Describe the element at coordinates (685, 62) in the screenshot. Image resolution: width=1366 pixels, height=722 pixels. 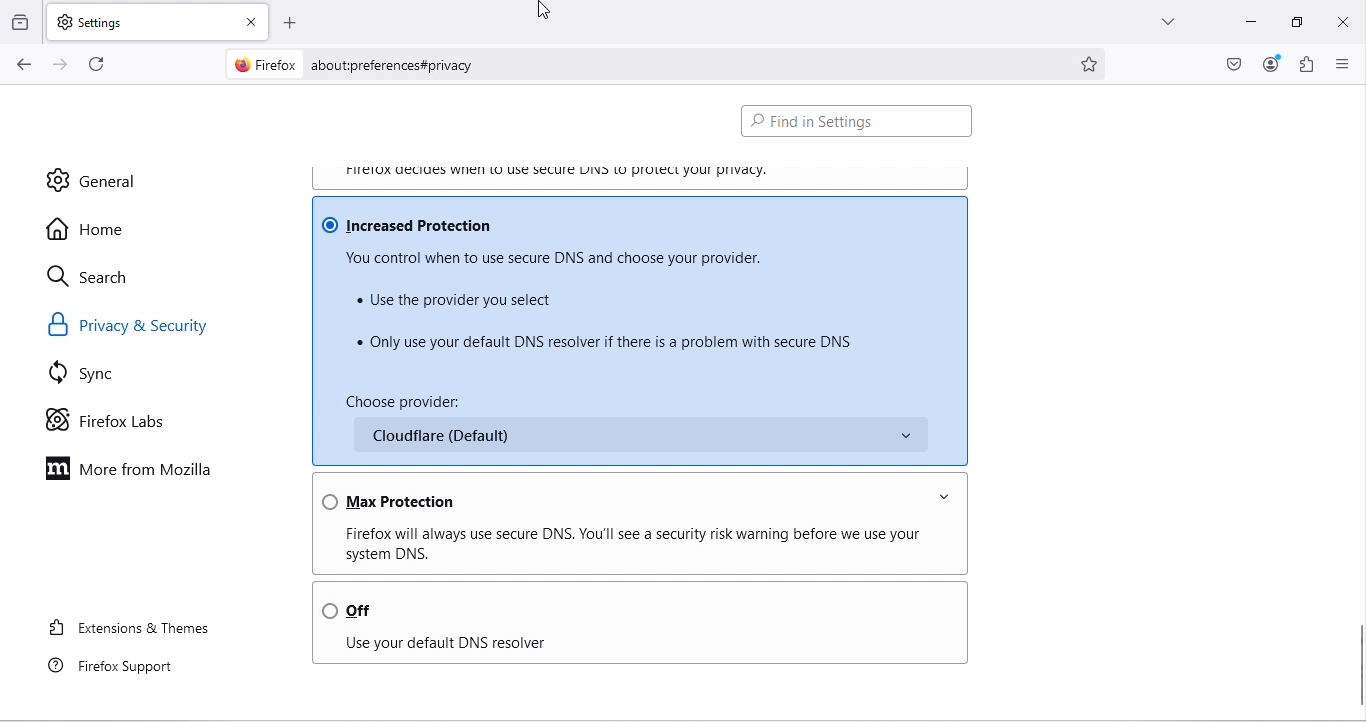
I see `about:preferences` at that location.